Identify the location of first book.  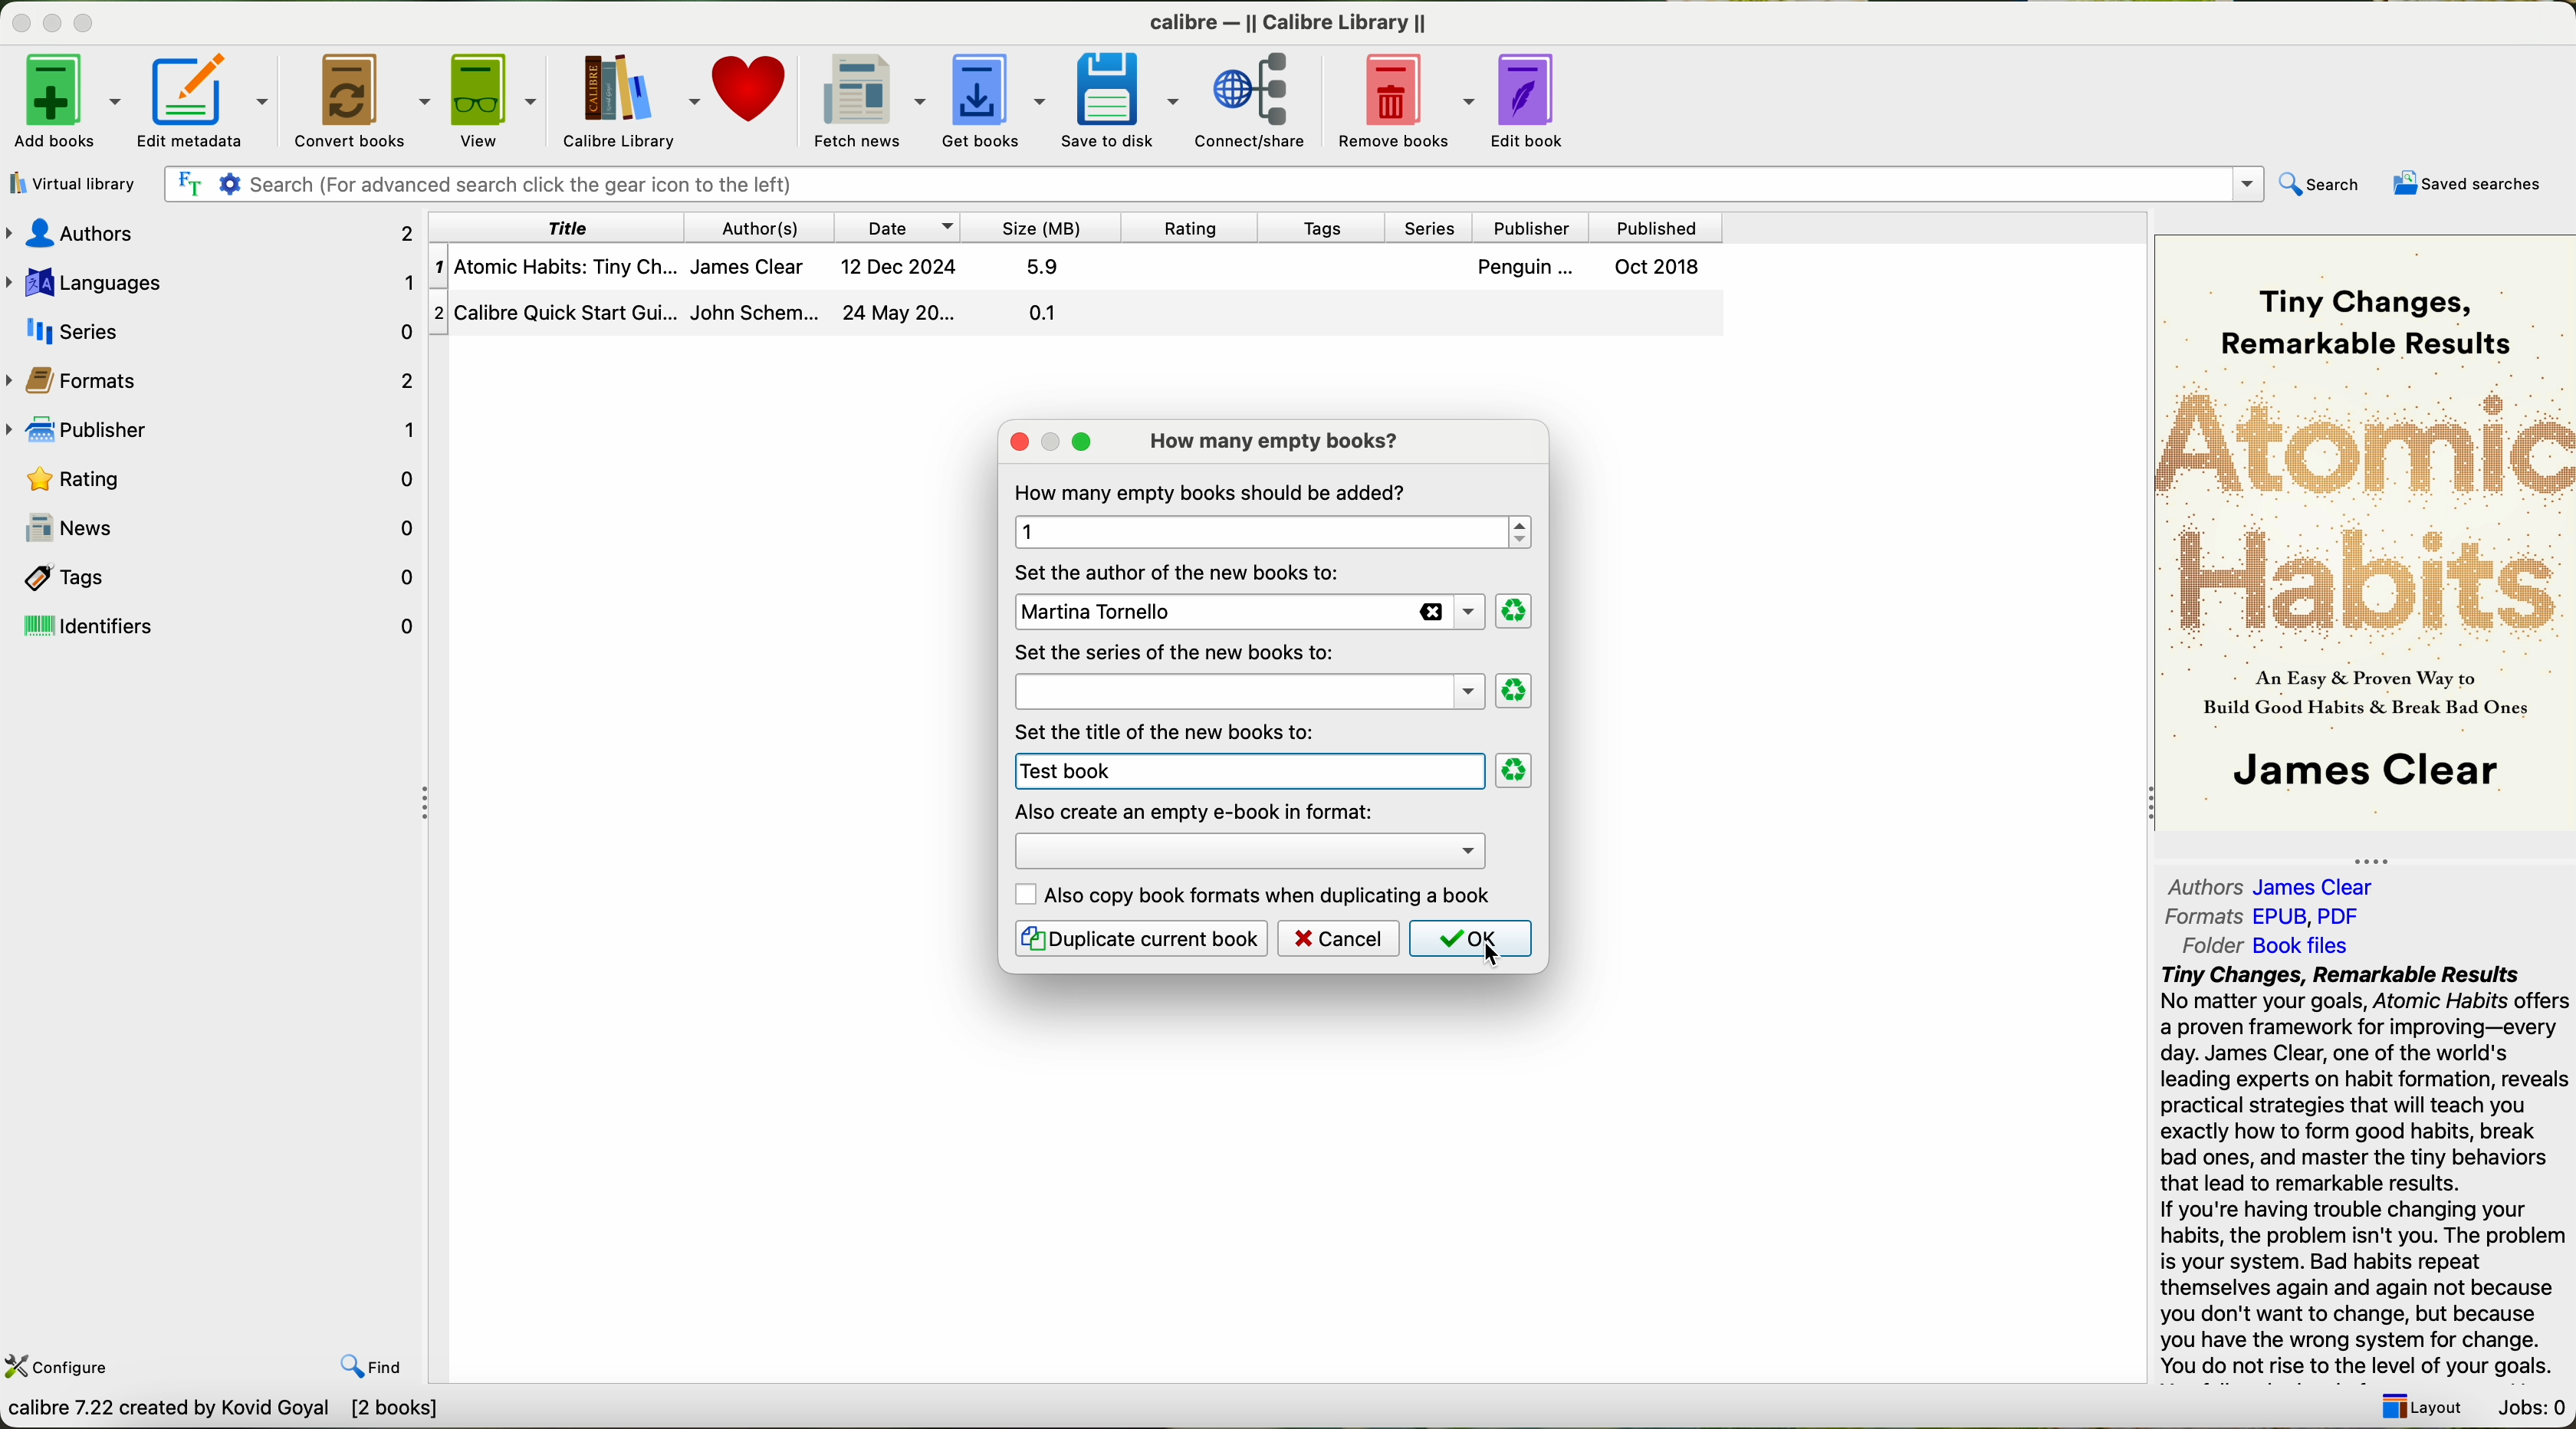
(1080, 271).